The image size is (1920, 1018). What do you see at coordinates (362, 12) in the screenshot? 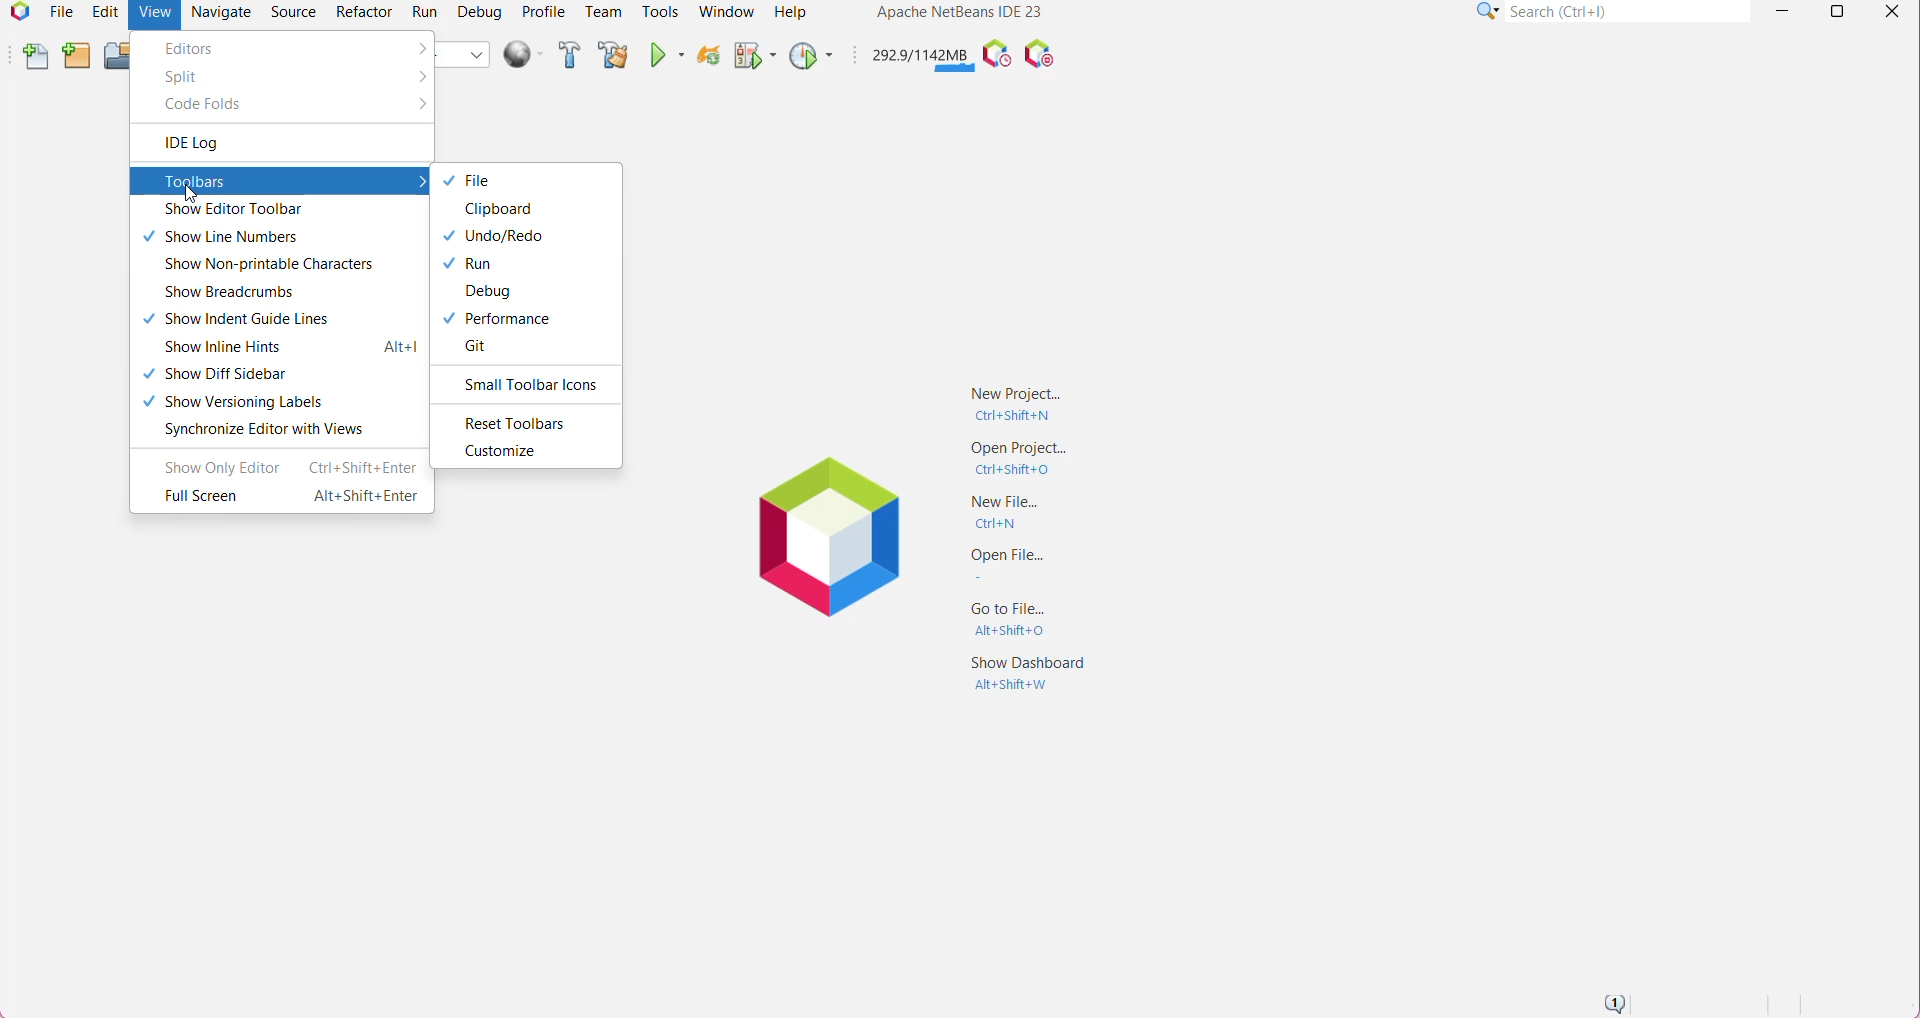
I see `Refactor` at bounding box center [362, 12].